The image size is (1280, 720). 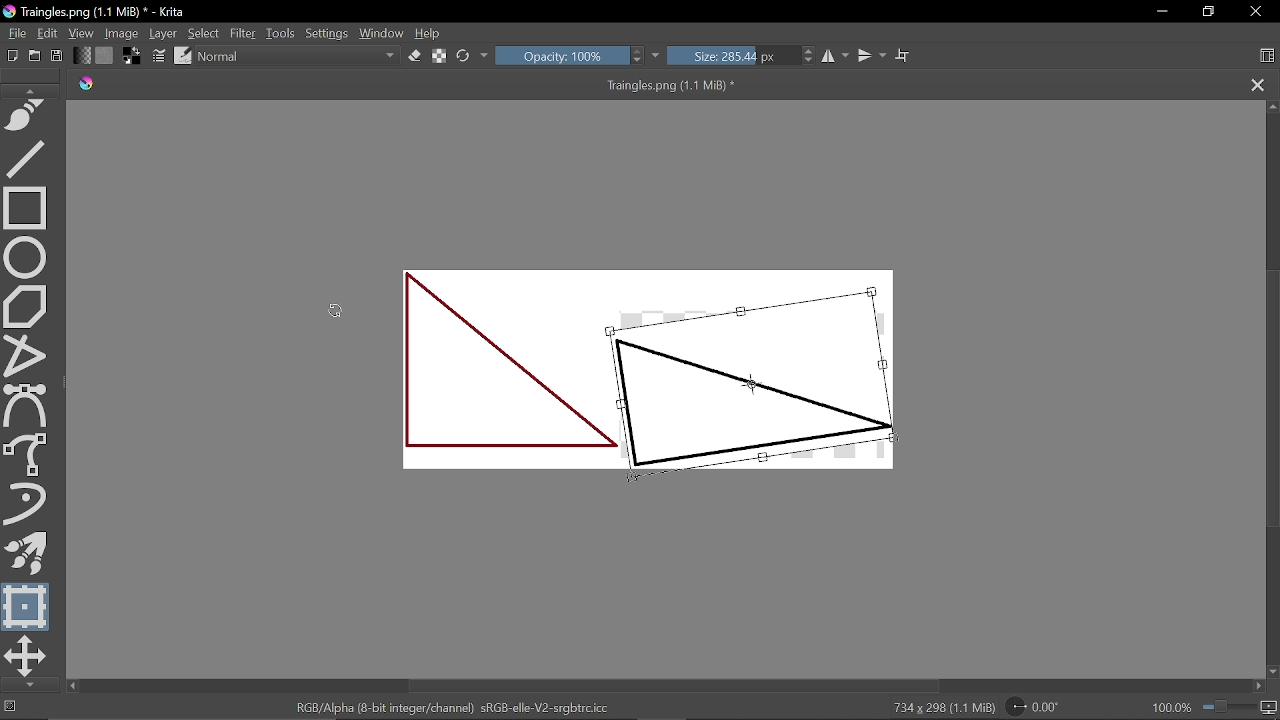 What do you see at coordinates (134, 55) in the screenshot?
I see `Foreground color` at bounding box center [134, 55].